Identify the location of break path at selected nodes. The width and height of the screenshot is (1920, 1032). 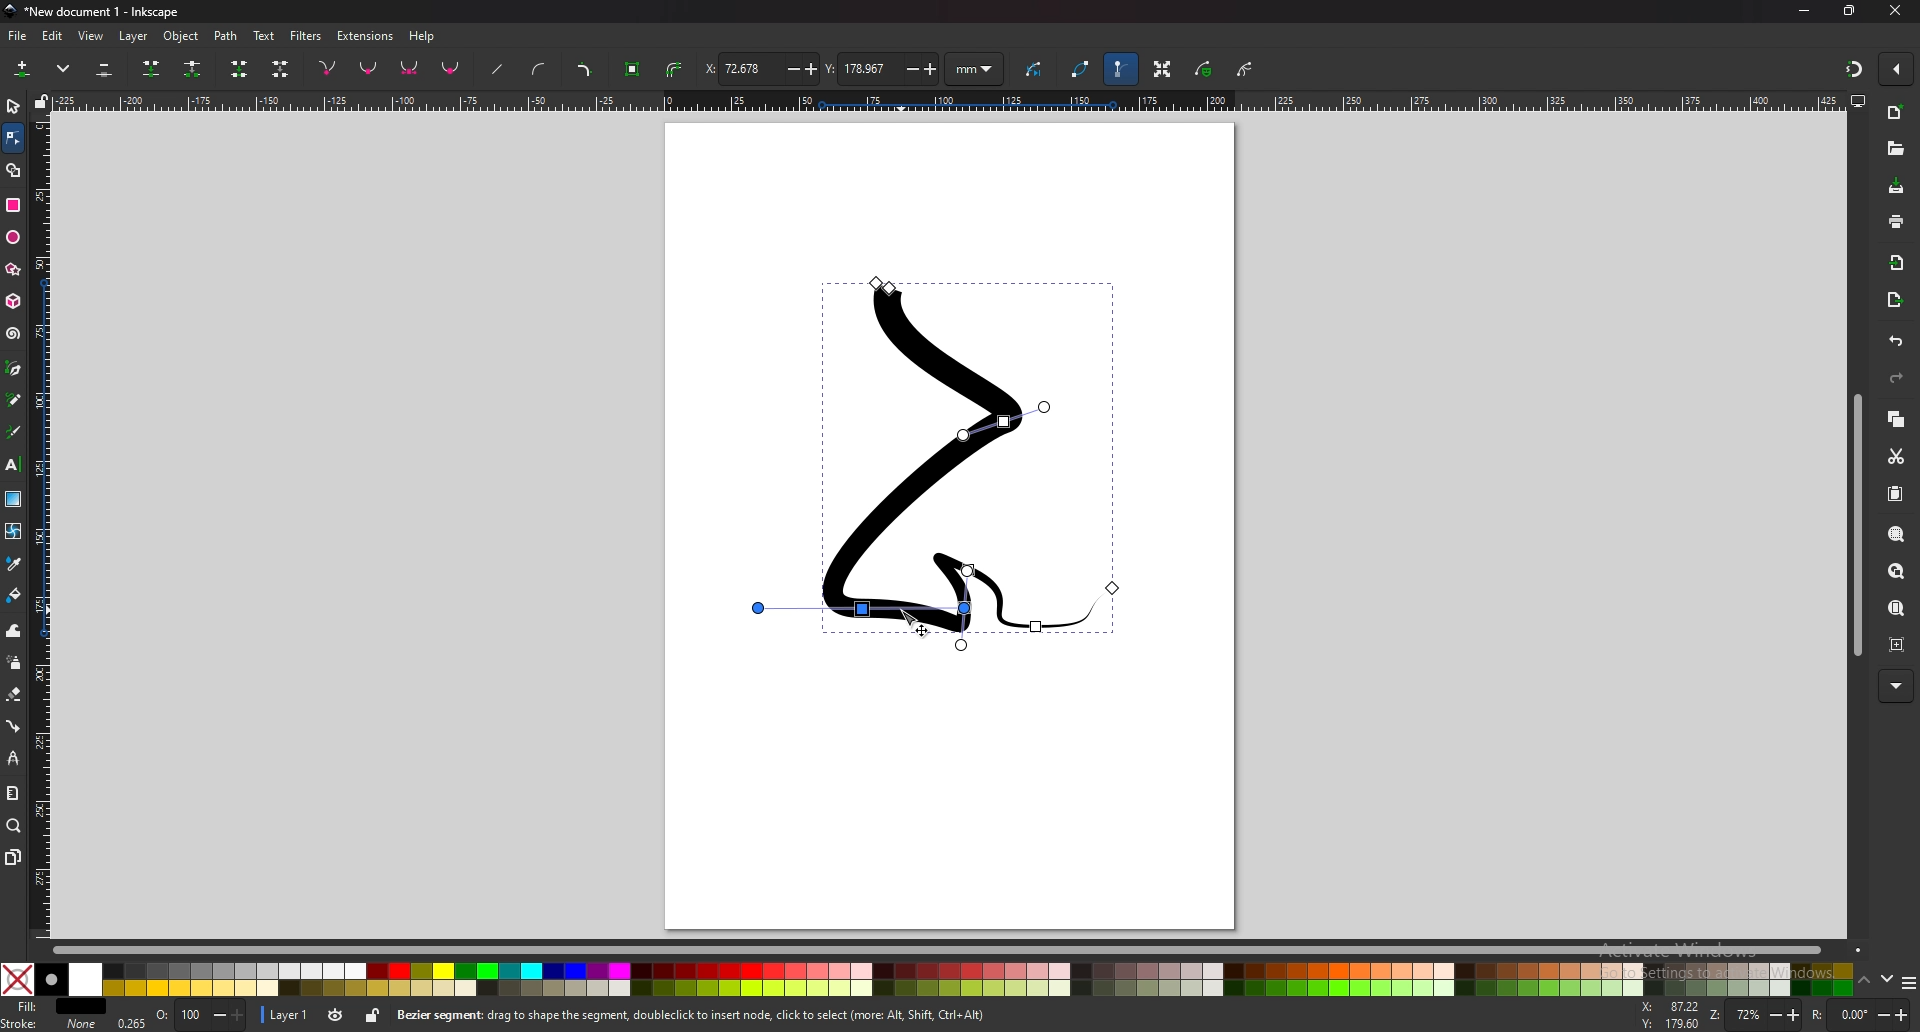
(193, 68).